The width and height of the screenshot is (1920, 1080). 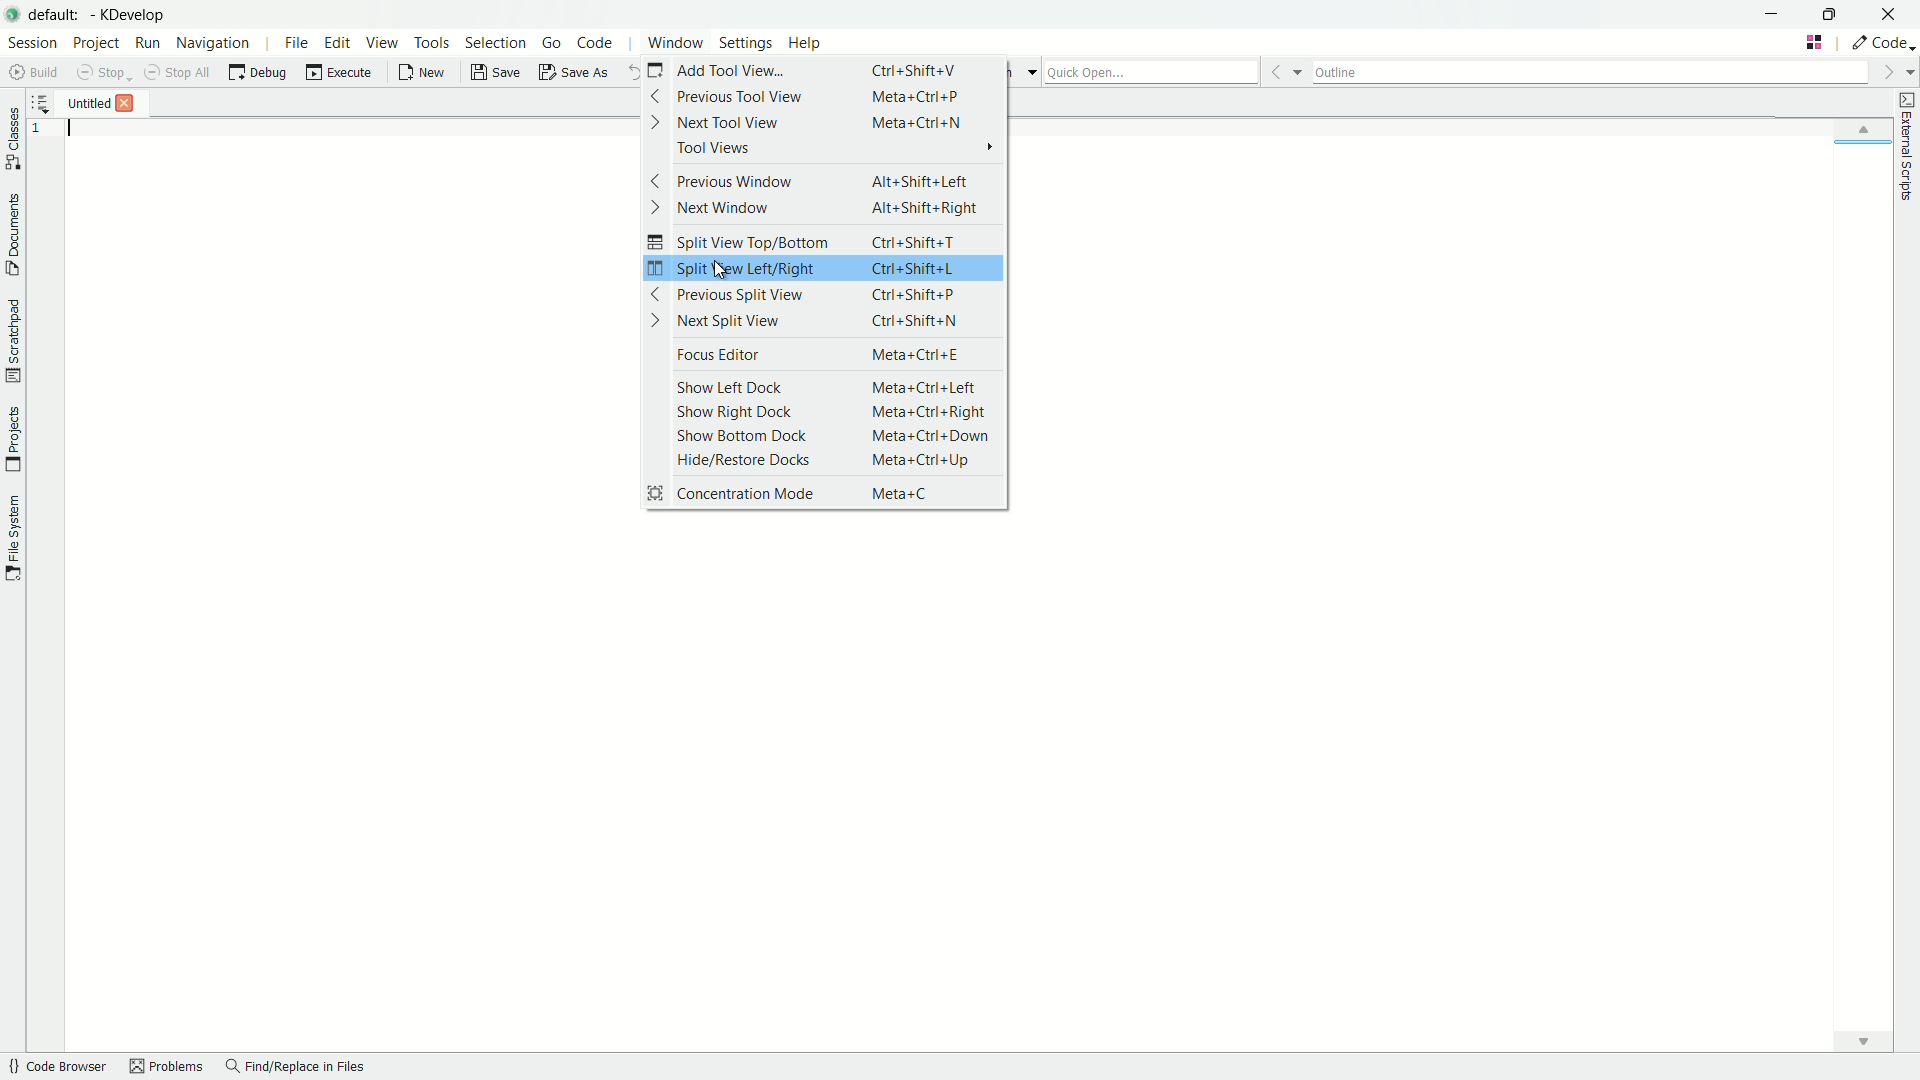 I want to click on selection menu, so click(x=495, y=43).